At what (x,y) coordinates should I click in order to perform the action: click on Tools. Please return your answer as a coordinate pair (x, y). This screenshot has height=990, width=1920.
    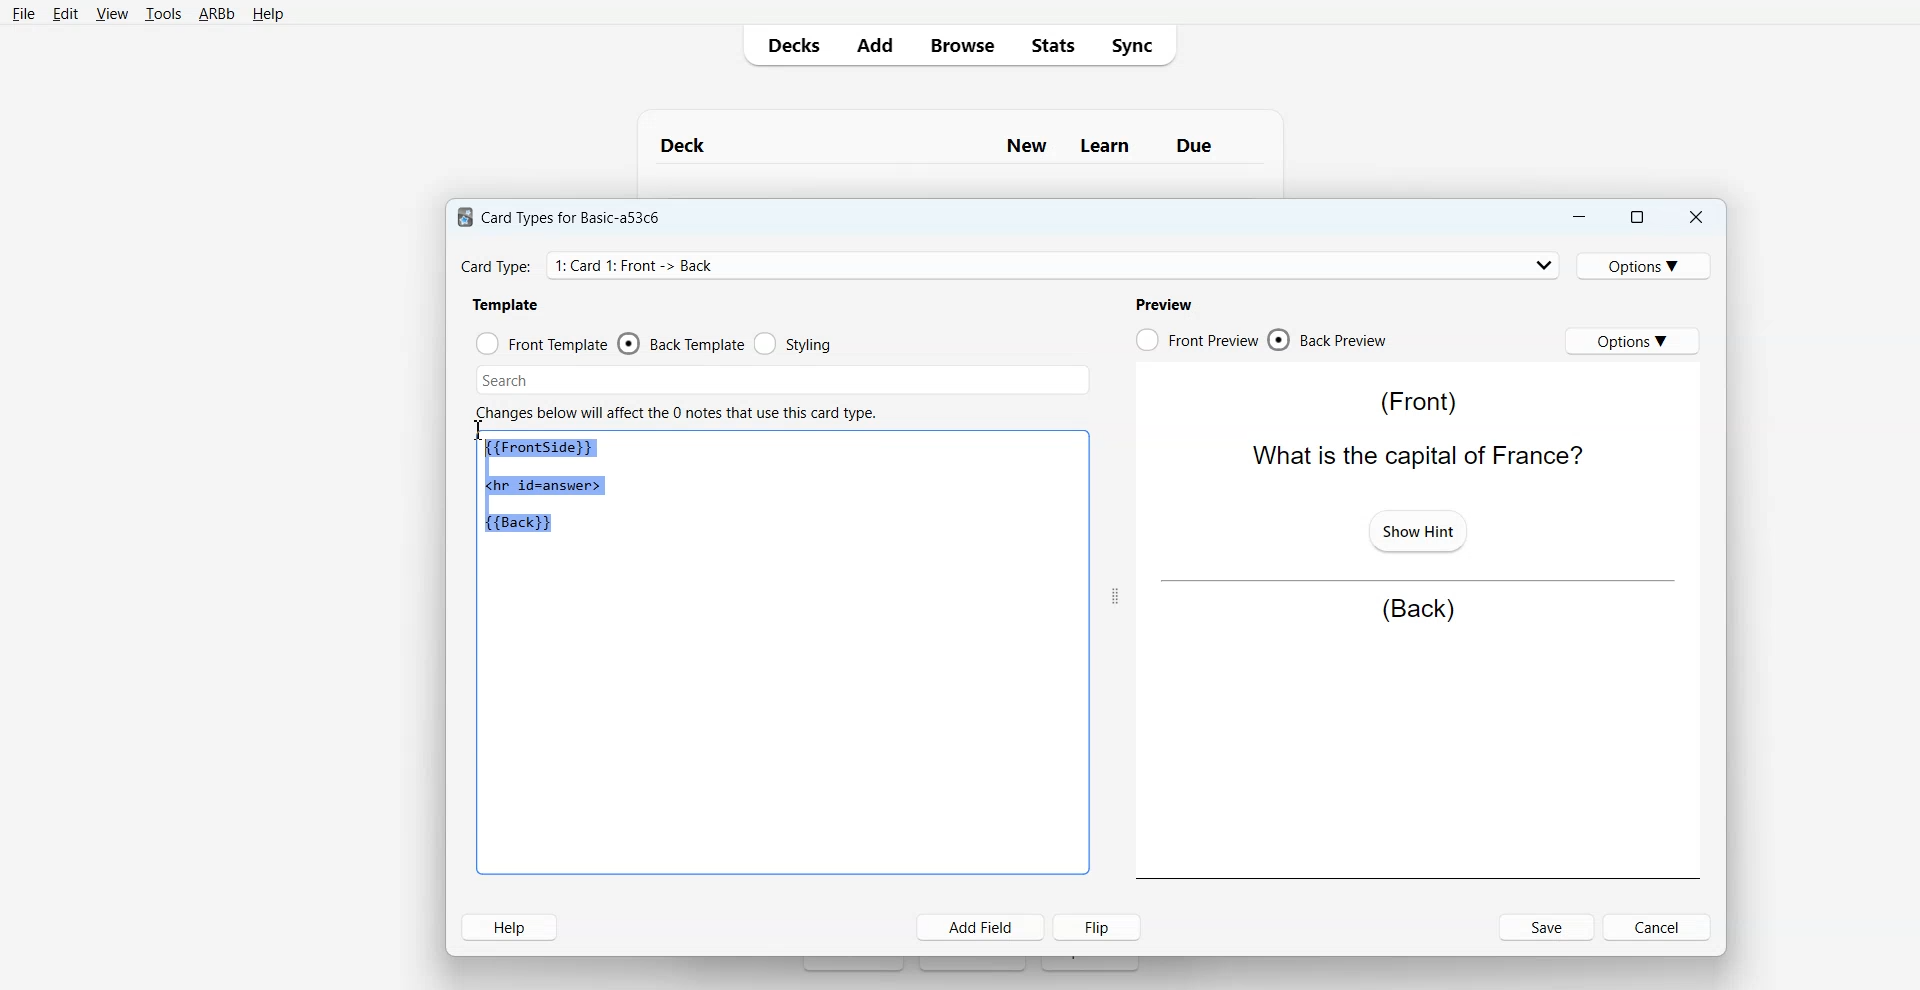
    Looking at the image, I should click on (163, 15).